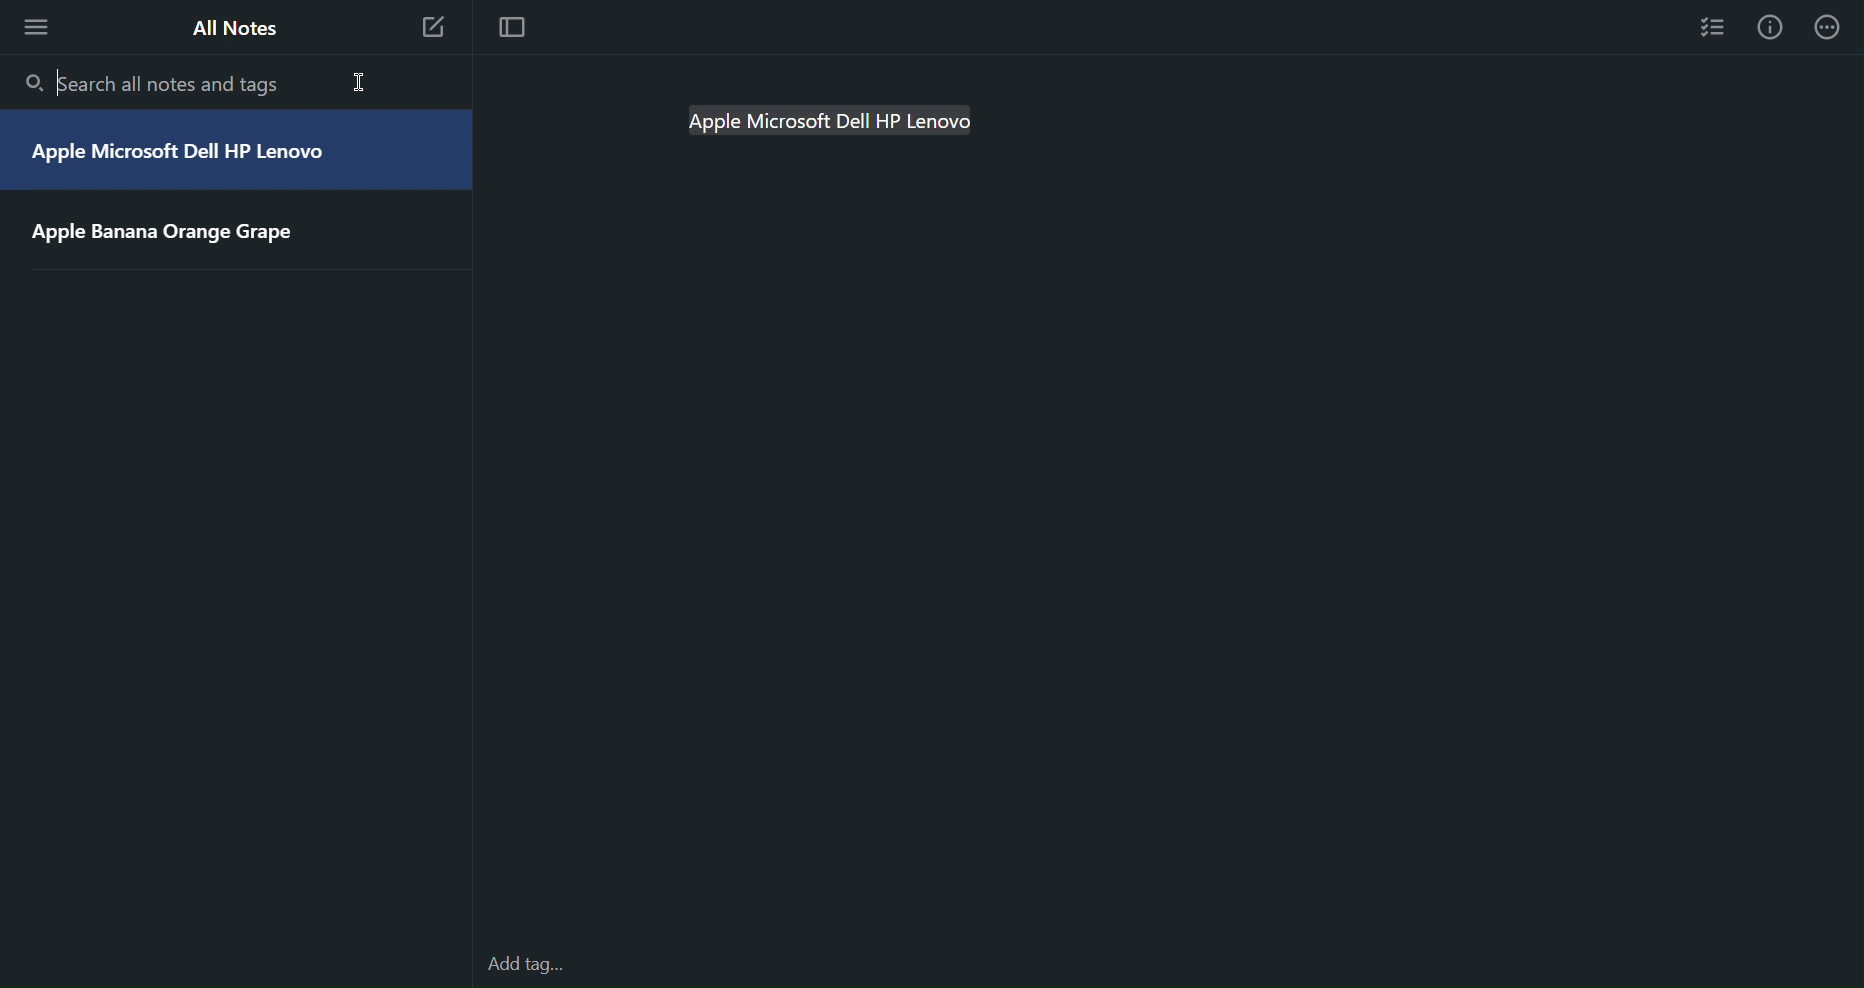  I want to click on Cursor, so click(58, 84).